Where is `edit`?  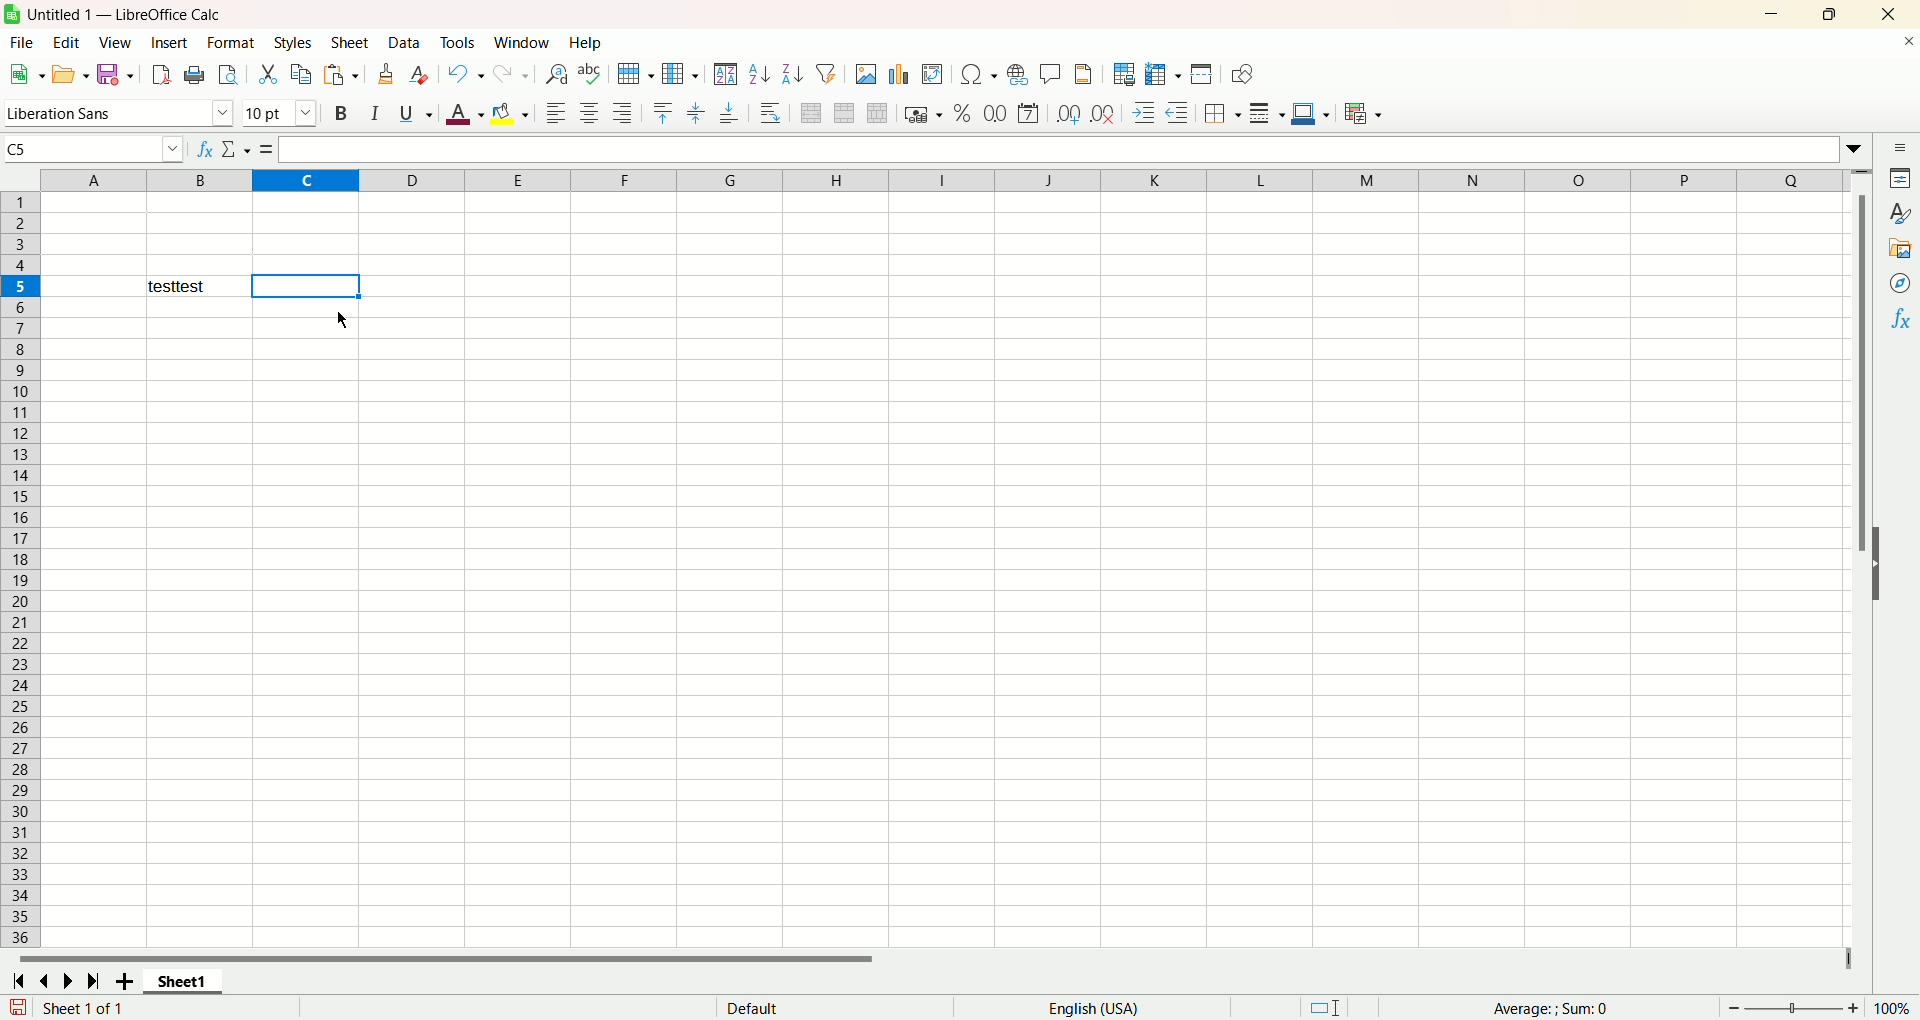
edit is located at coordinates (65, 40).